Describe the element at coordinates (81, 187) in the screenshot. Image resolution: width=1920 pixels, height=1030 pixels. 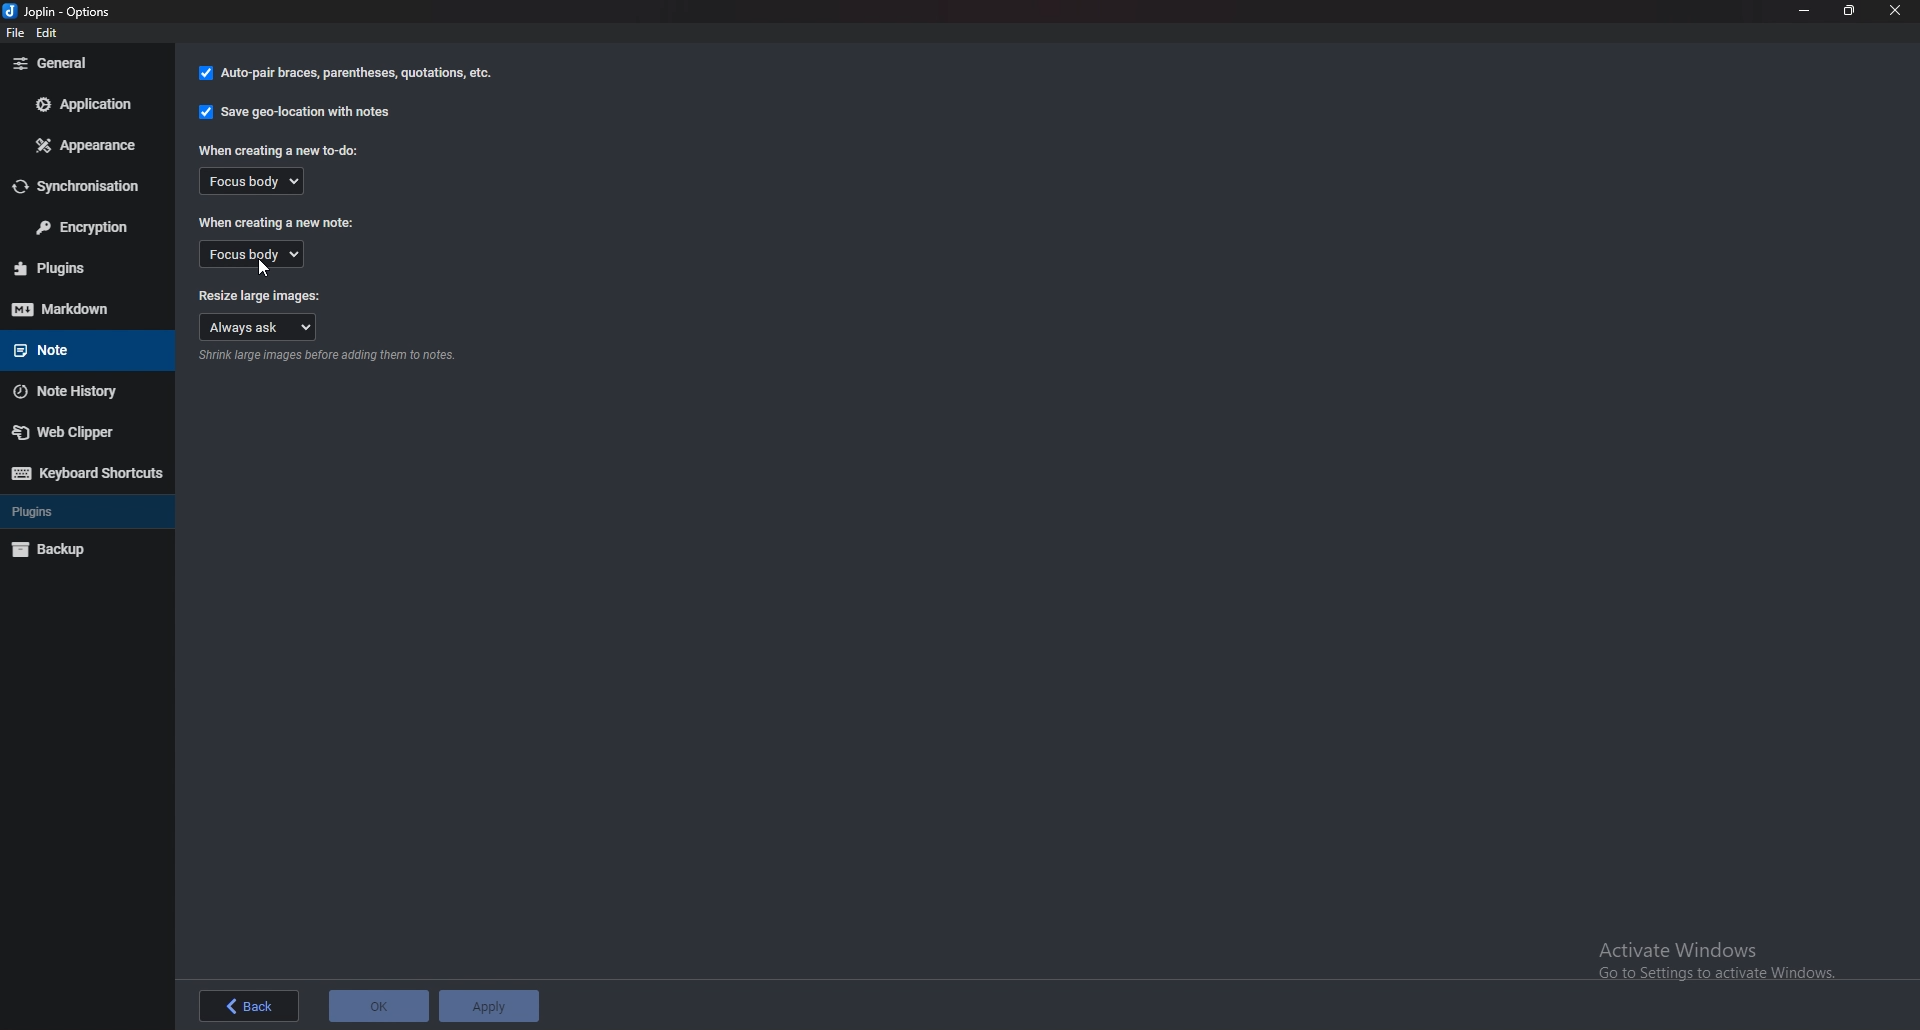
I see `Synchronization` at that location.